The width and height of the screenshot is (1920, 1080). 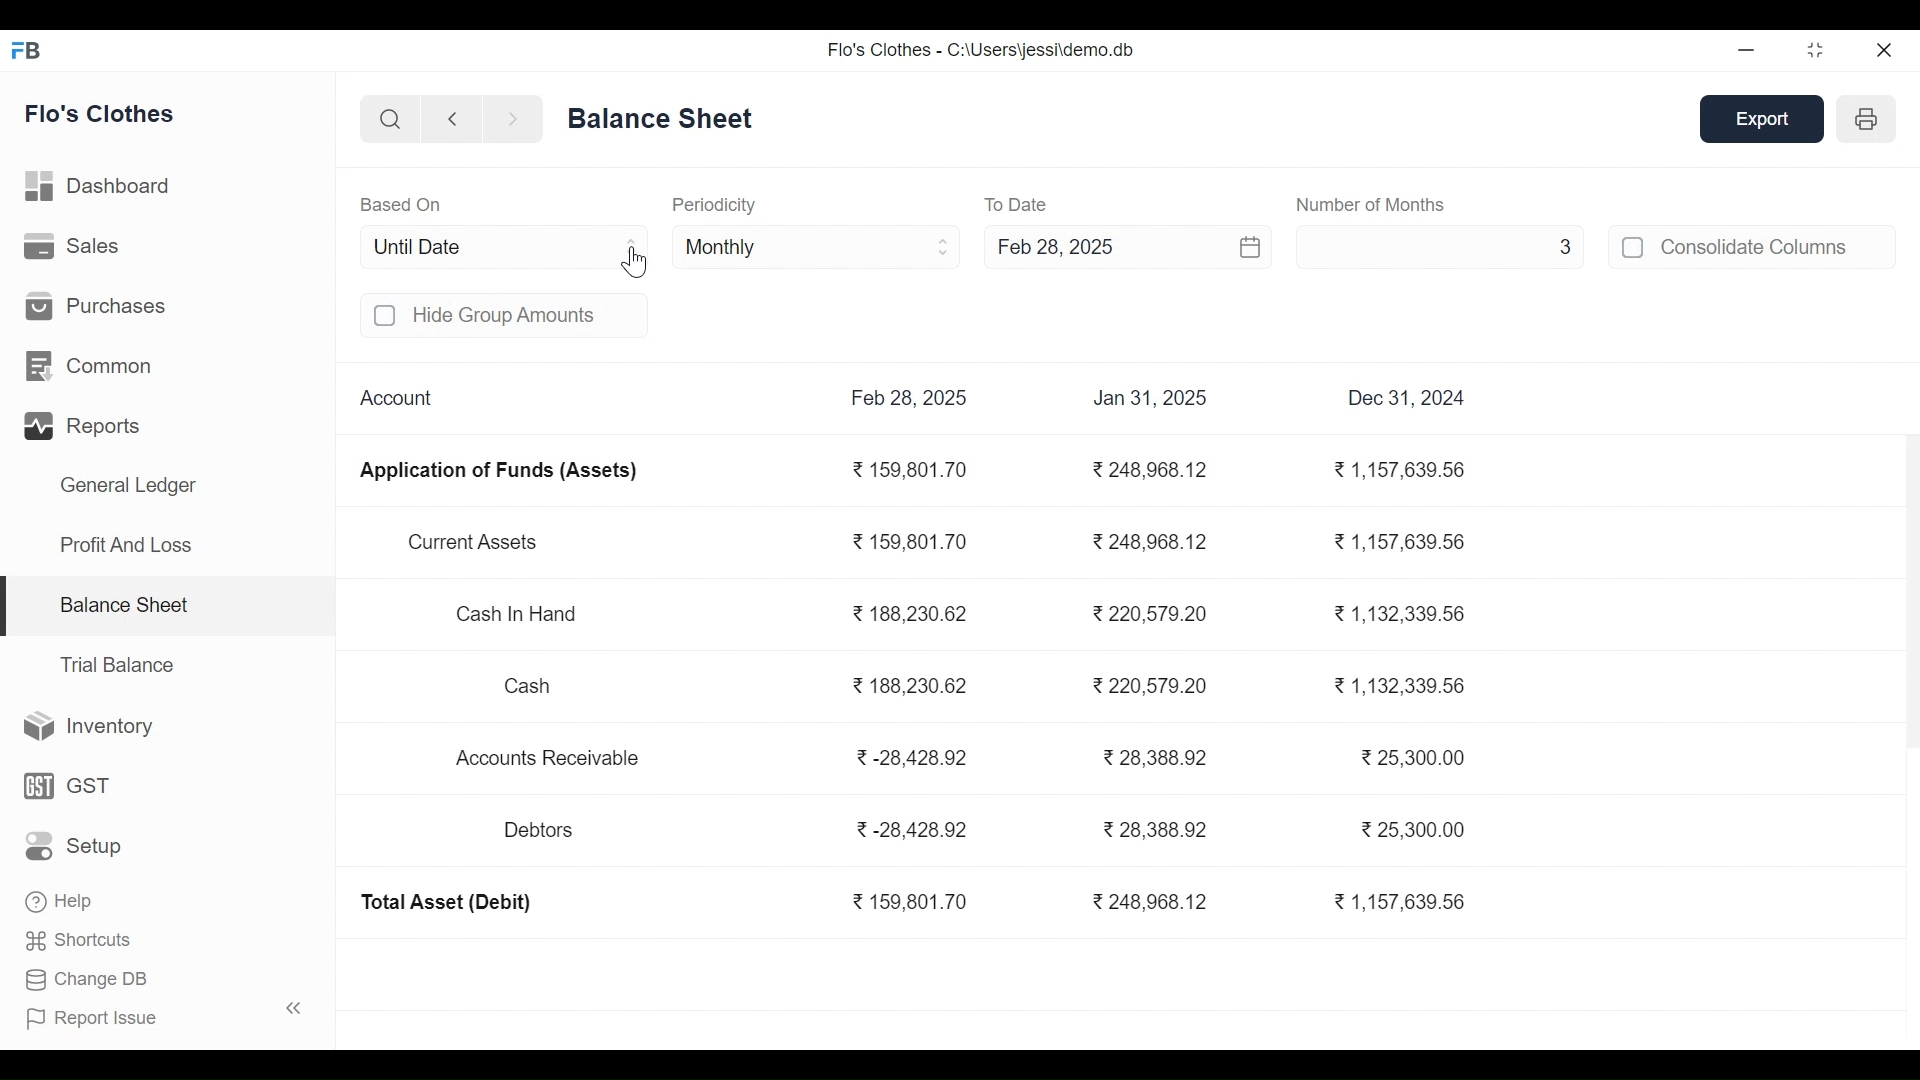 I want to click on Total Asset (Debit), so click(x=447, y=903).